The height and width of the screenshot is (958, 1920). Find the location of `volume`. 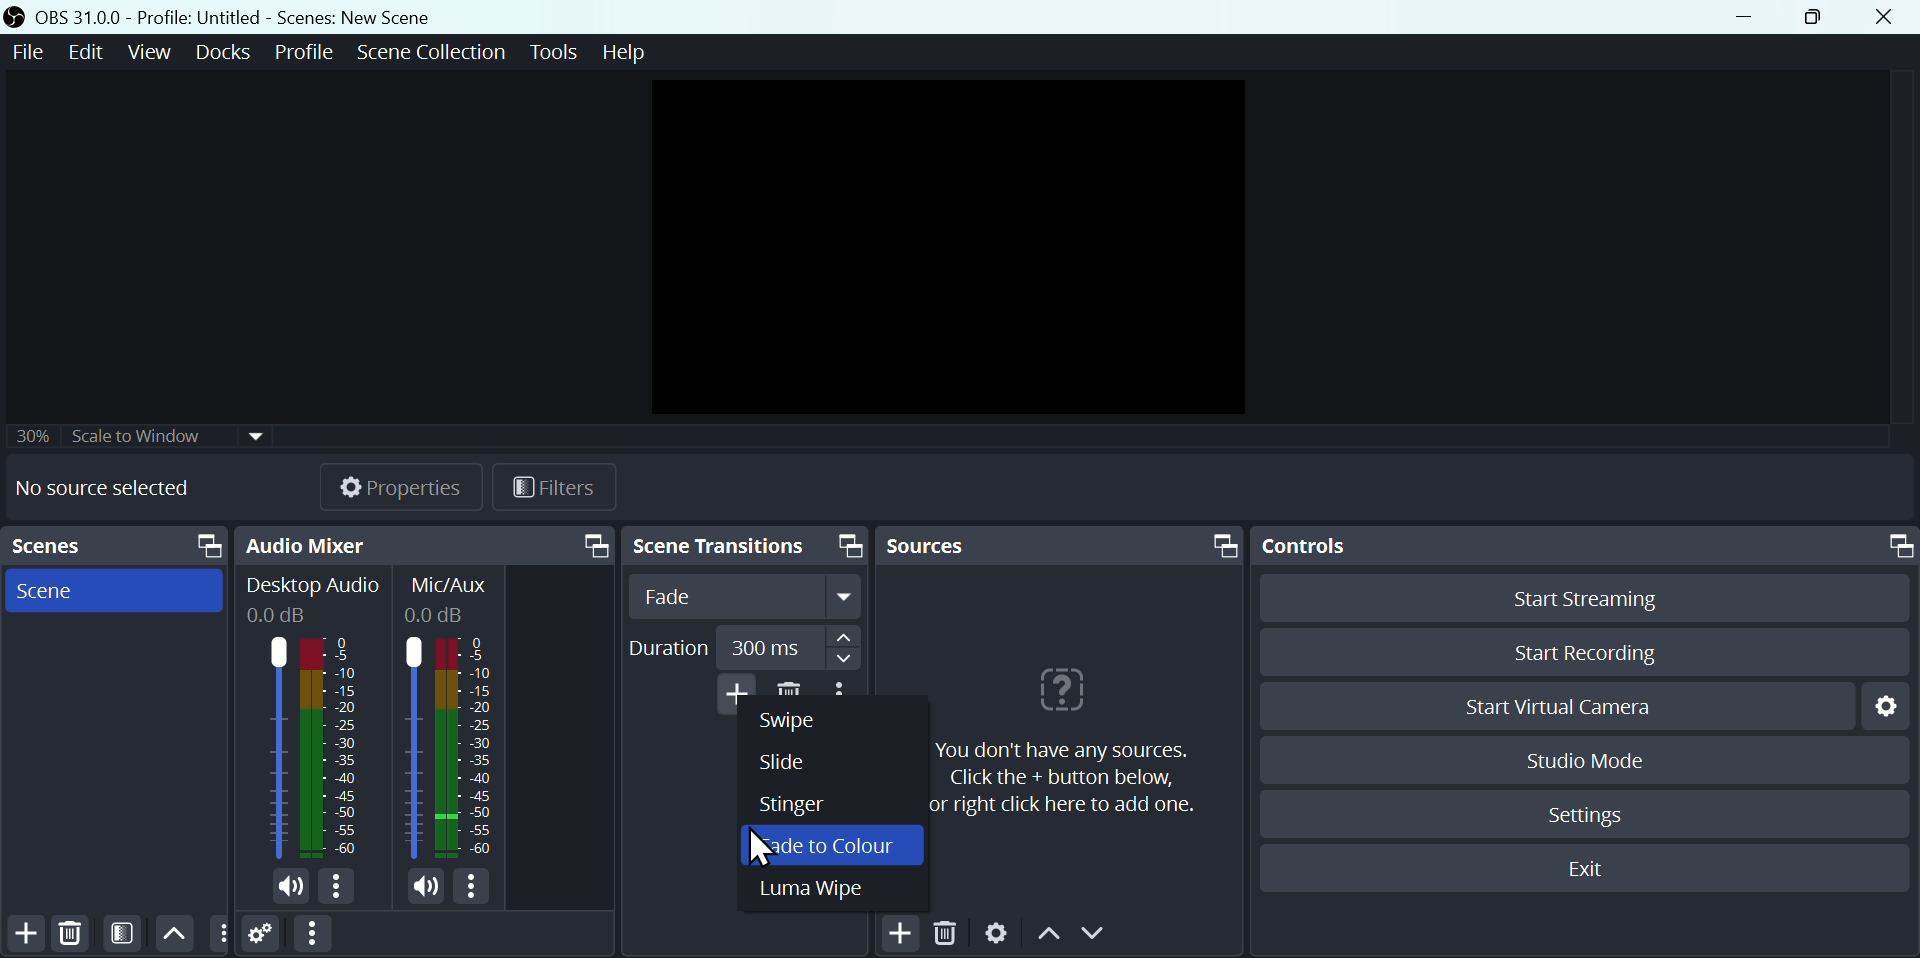

volume is located at coordinates (285, 888).